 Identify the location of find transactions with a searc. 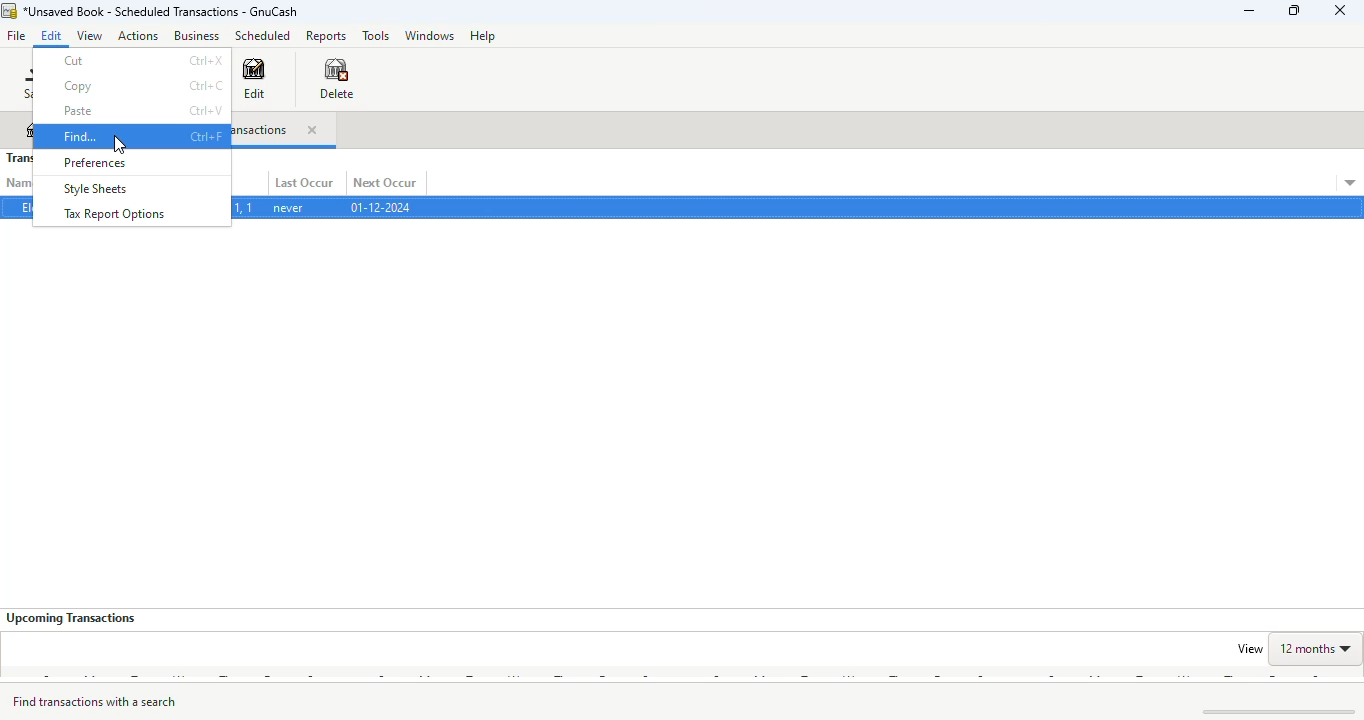
(95, 703).